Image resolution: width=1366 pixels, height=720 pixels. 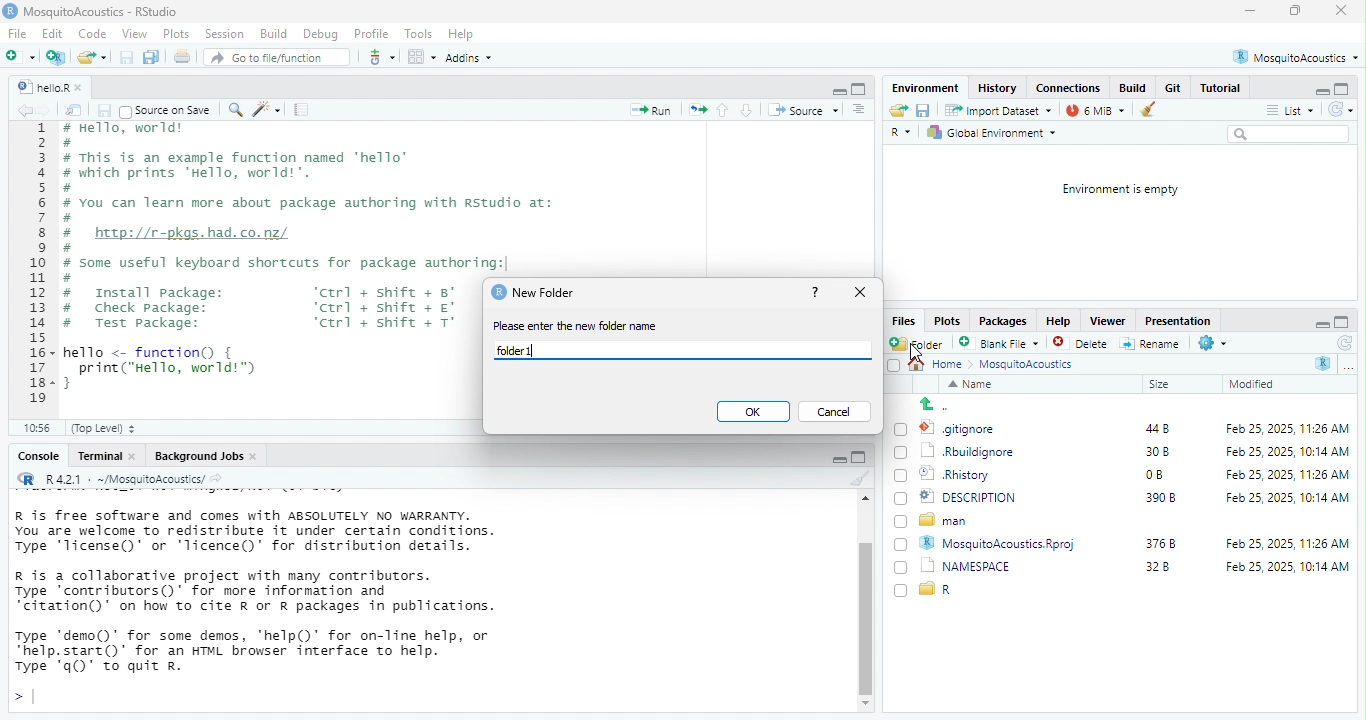 What do you see at coordinates (999, 343) in the screenshot?
I see `blank file` at bounding box center [999, 343].